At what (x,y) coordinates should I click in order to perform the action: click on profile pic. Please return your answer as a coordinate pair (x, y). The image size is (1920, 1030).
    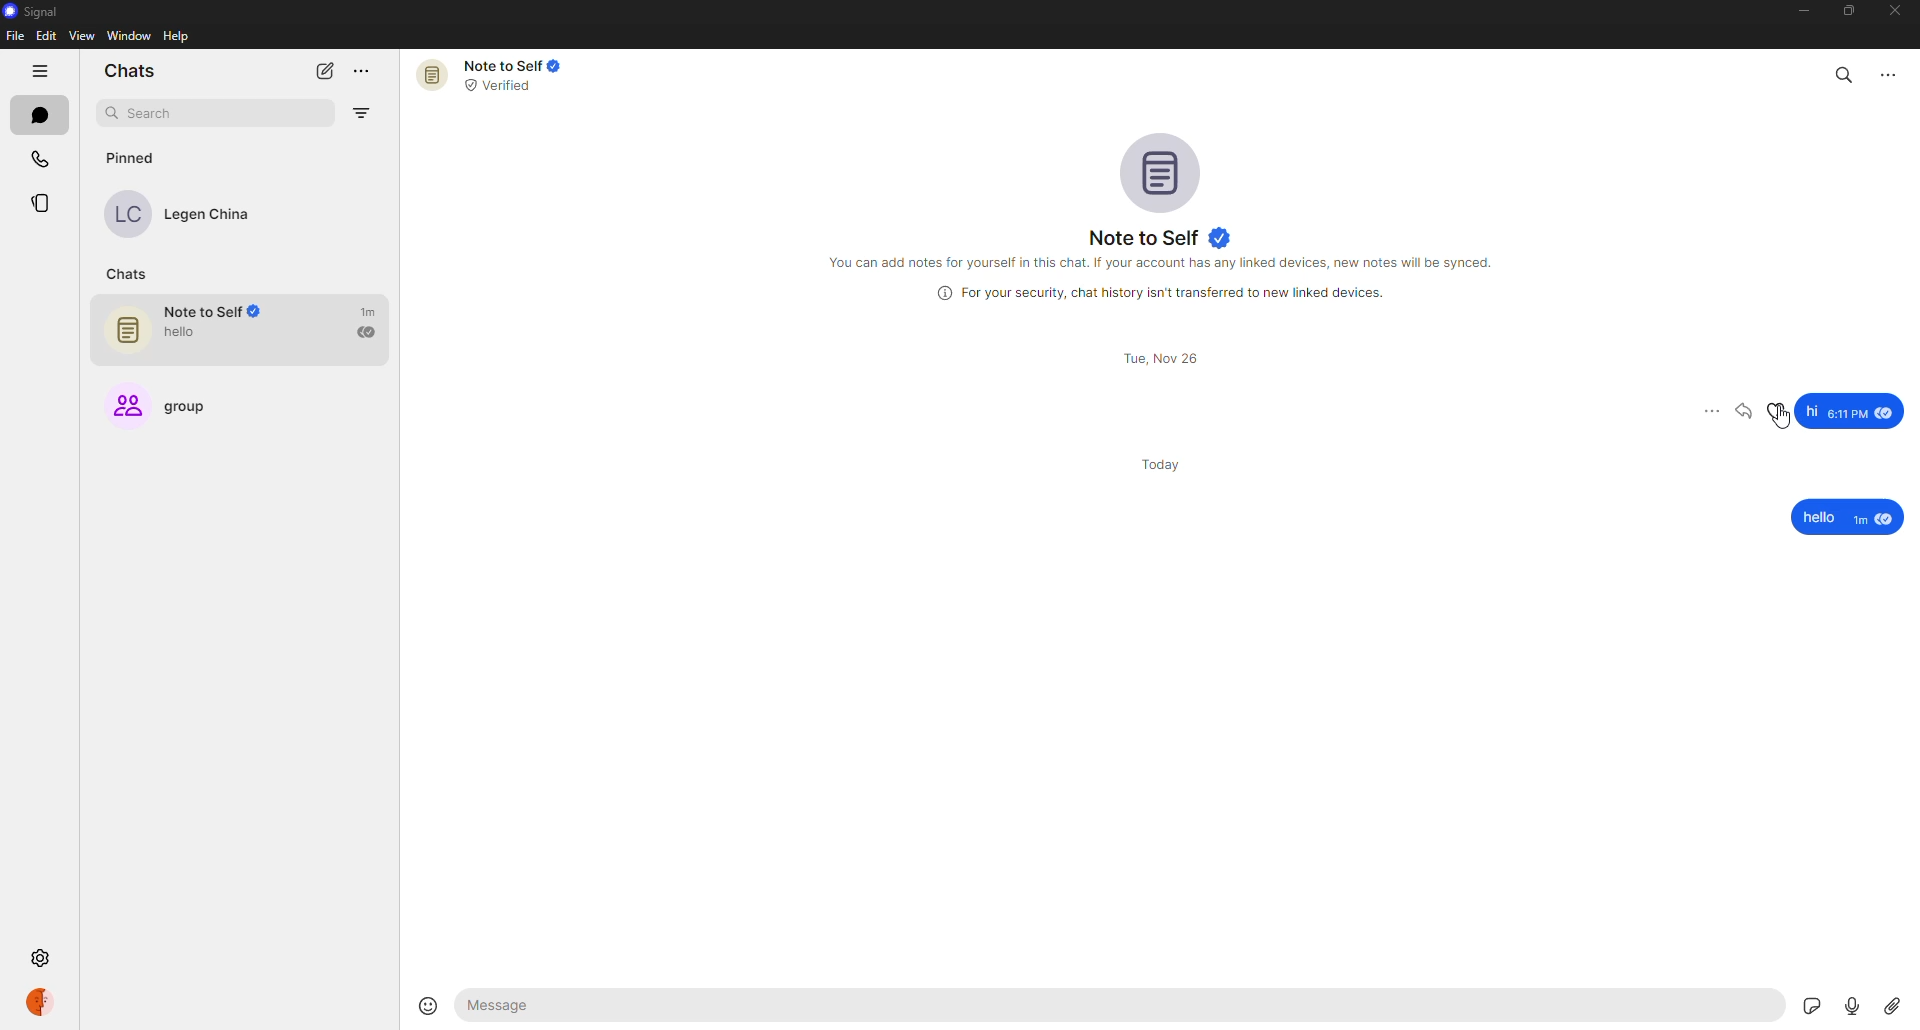
    Looking at the image, I should click on (1166, 171).